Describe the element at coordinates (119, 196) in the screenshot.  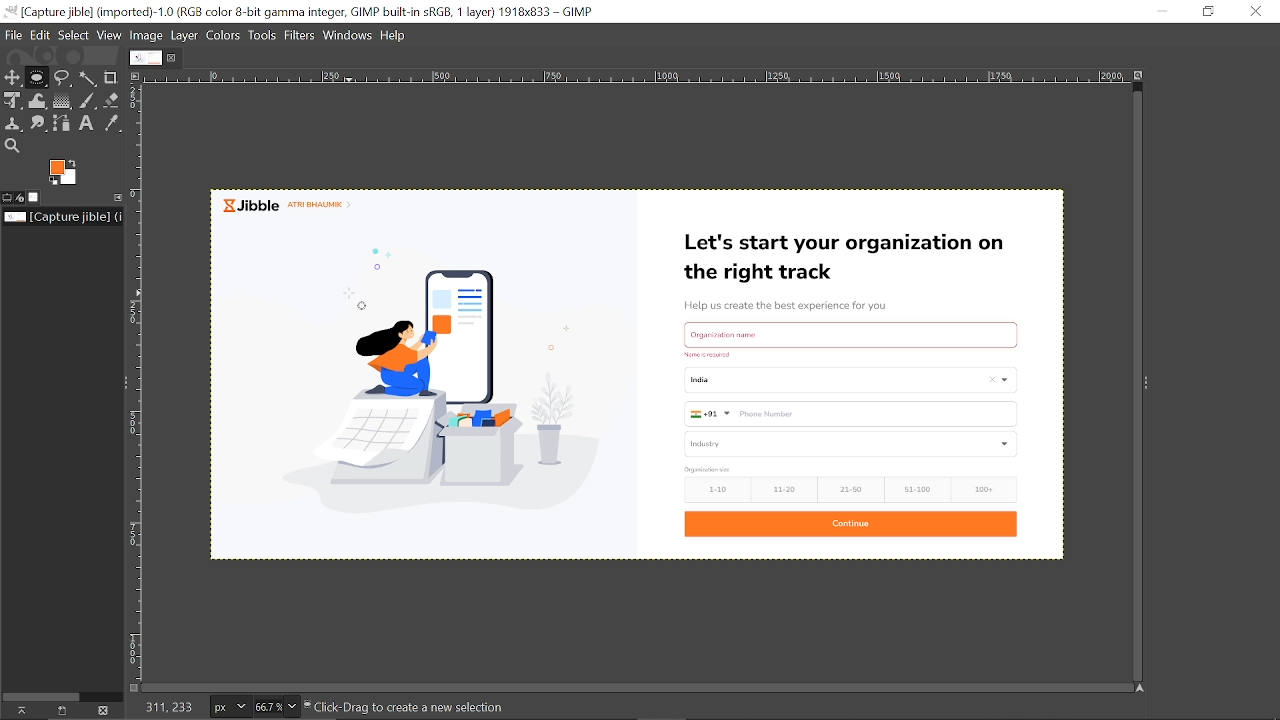
I see `Configure this tab` at that location.